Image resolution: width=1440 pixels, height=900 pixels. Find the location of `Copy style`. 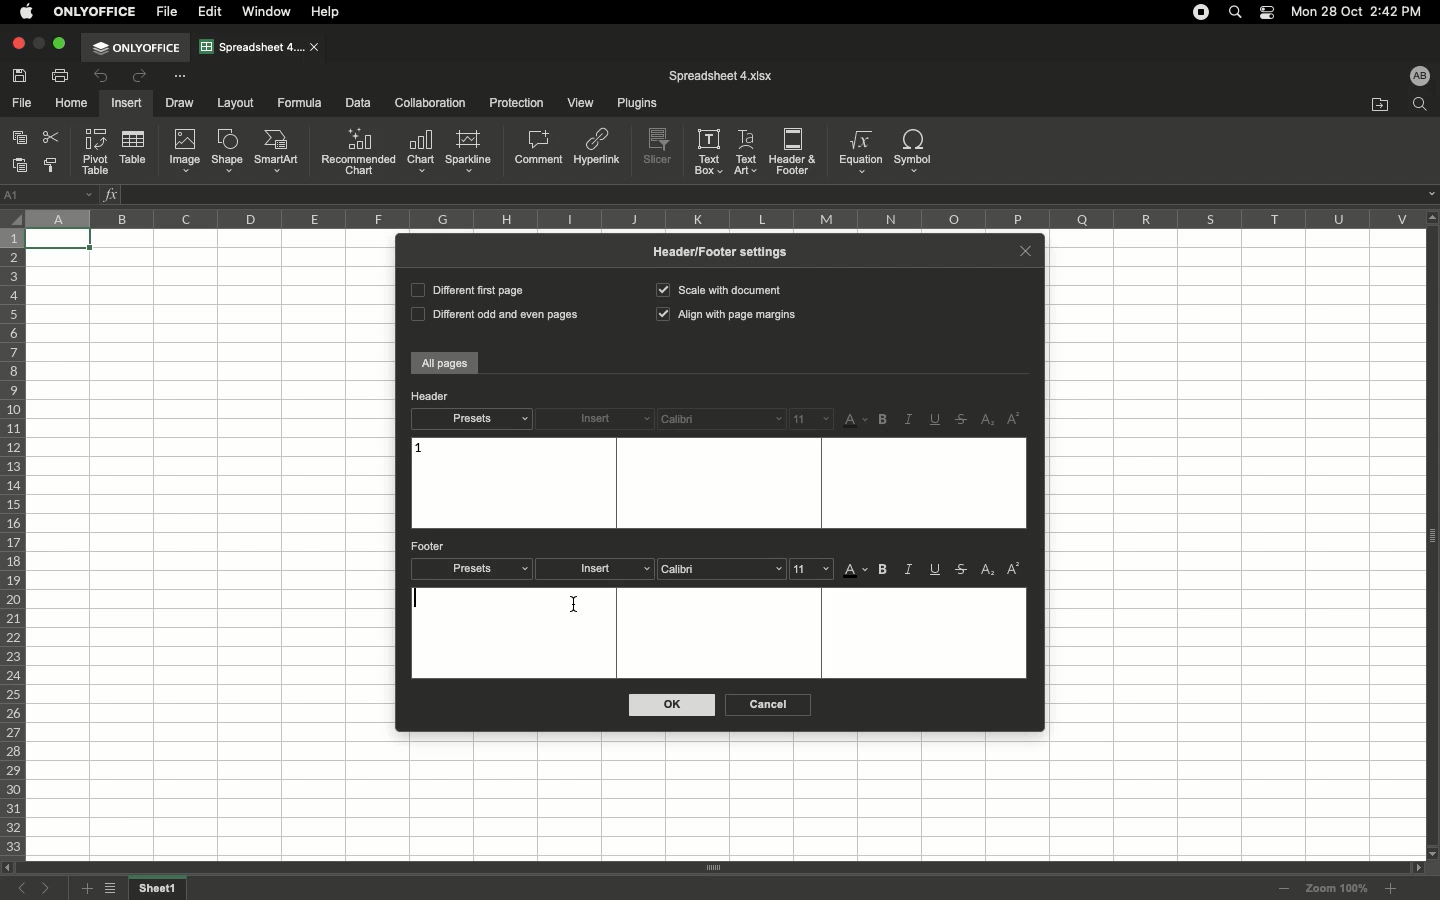

Copy style is located at coordinates (53, 166).